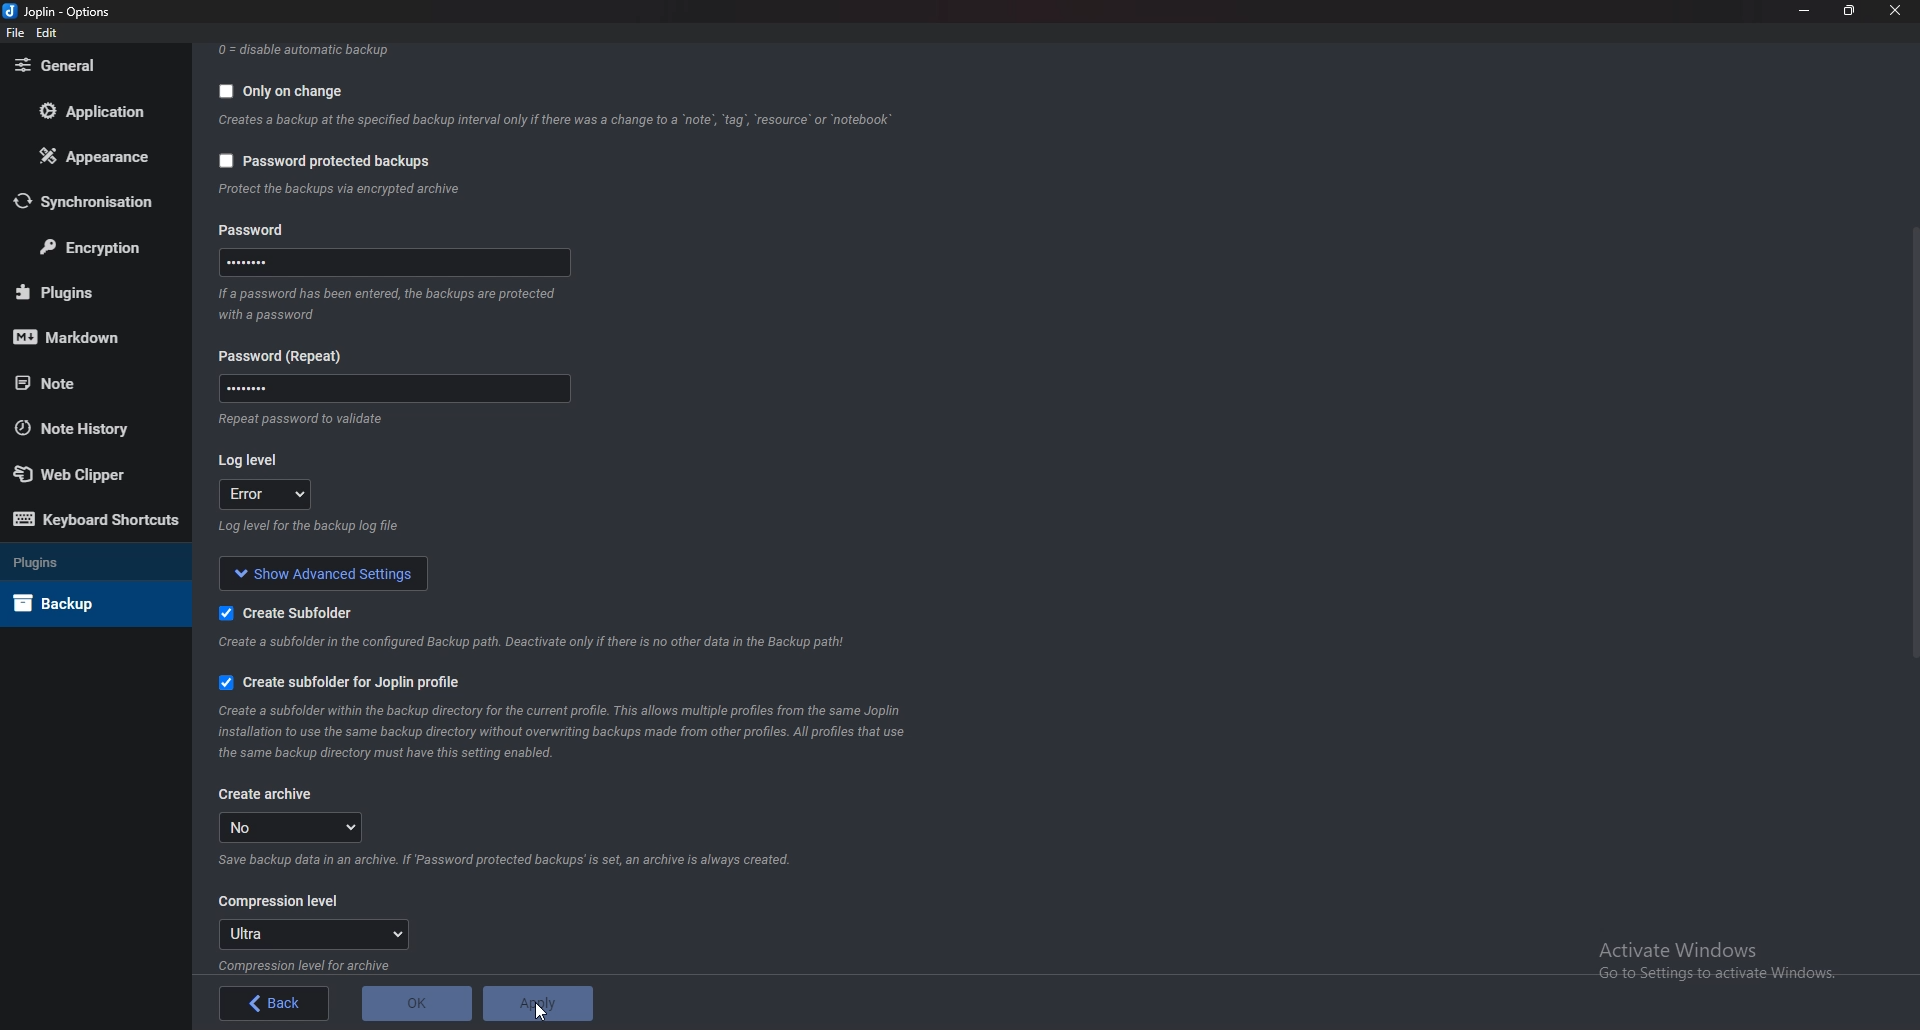 Image resolution: width=1920 pixels, height=1030 pixels. Describe the element at coordinates (1912, 448) in the screenshot. I see `scroll bar` at that location.